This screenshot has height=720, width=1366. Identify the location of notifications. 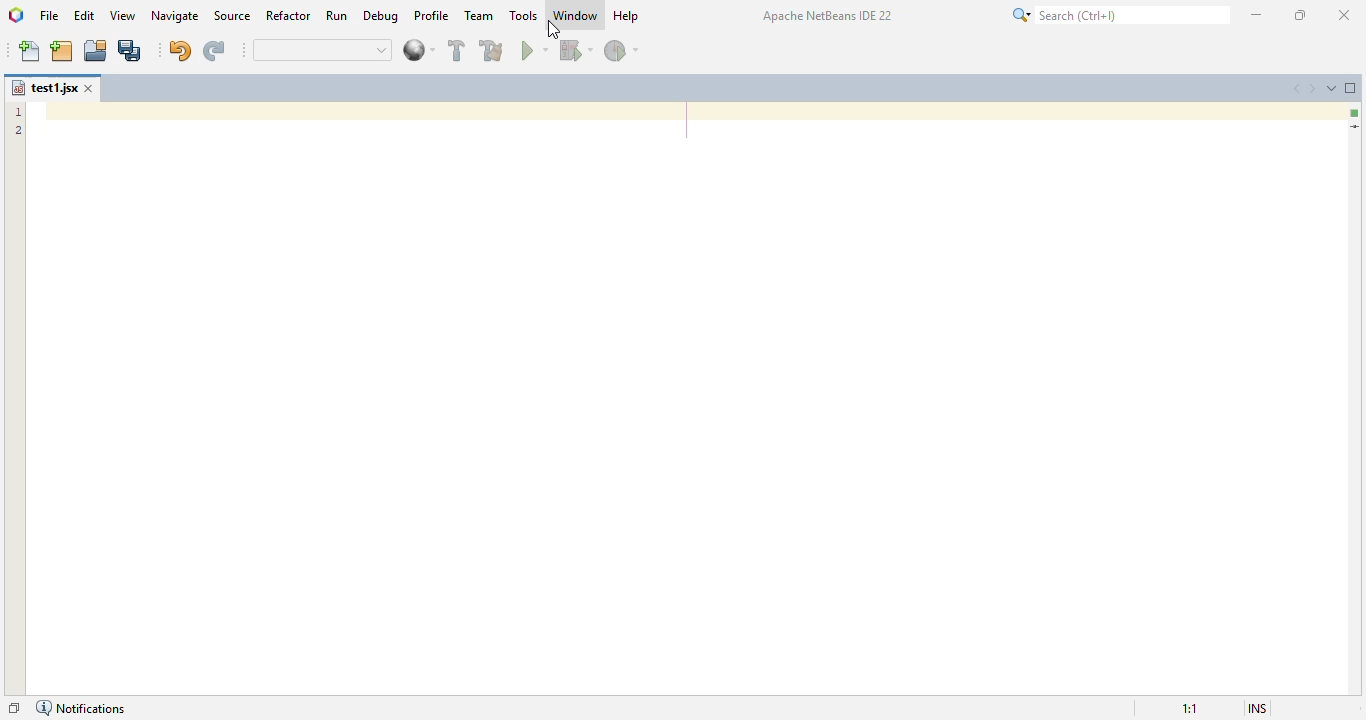
(85, 706).